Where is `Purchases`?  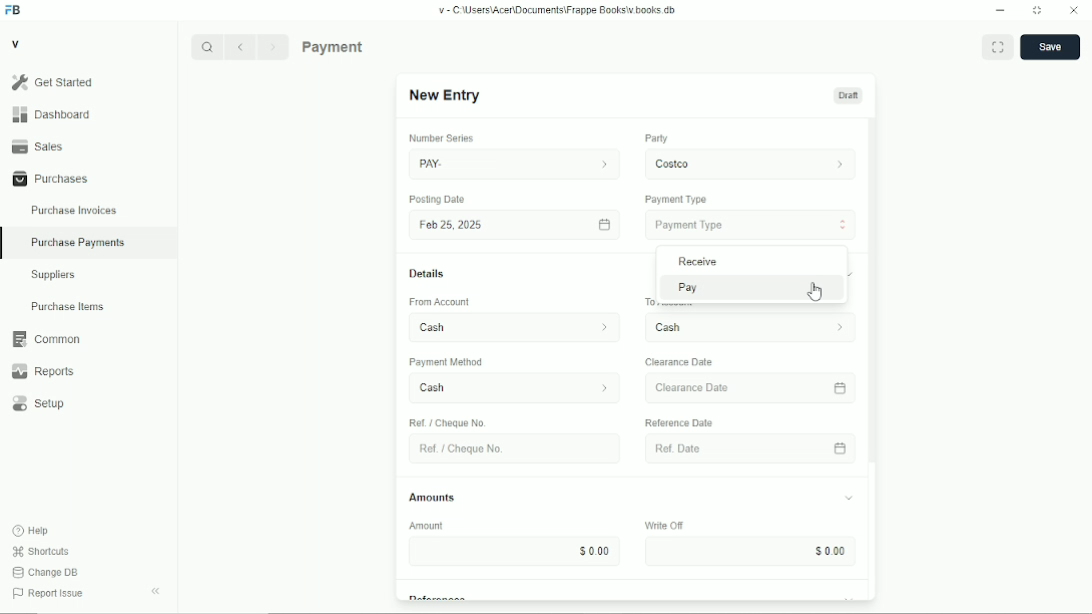
Purchases is located at coordinates (88, 178).